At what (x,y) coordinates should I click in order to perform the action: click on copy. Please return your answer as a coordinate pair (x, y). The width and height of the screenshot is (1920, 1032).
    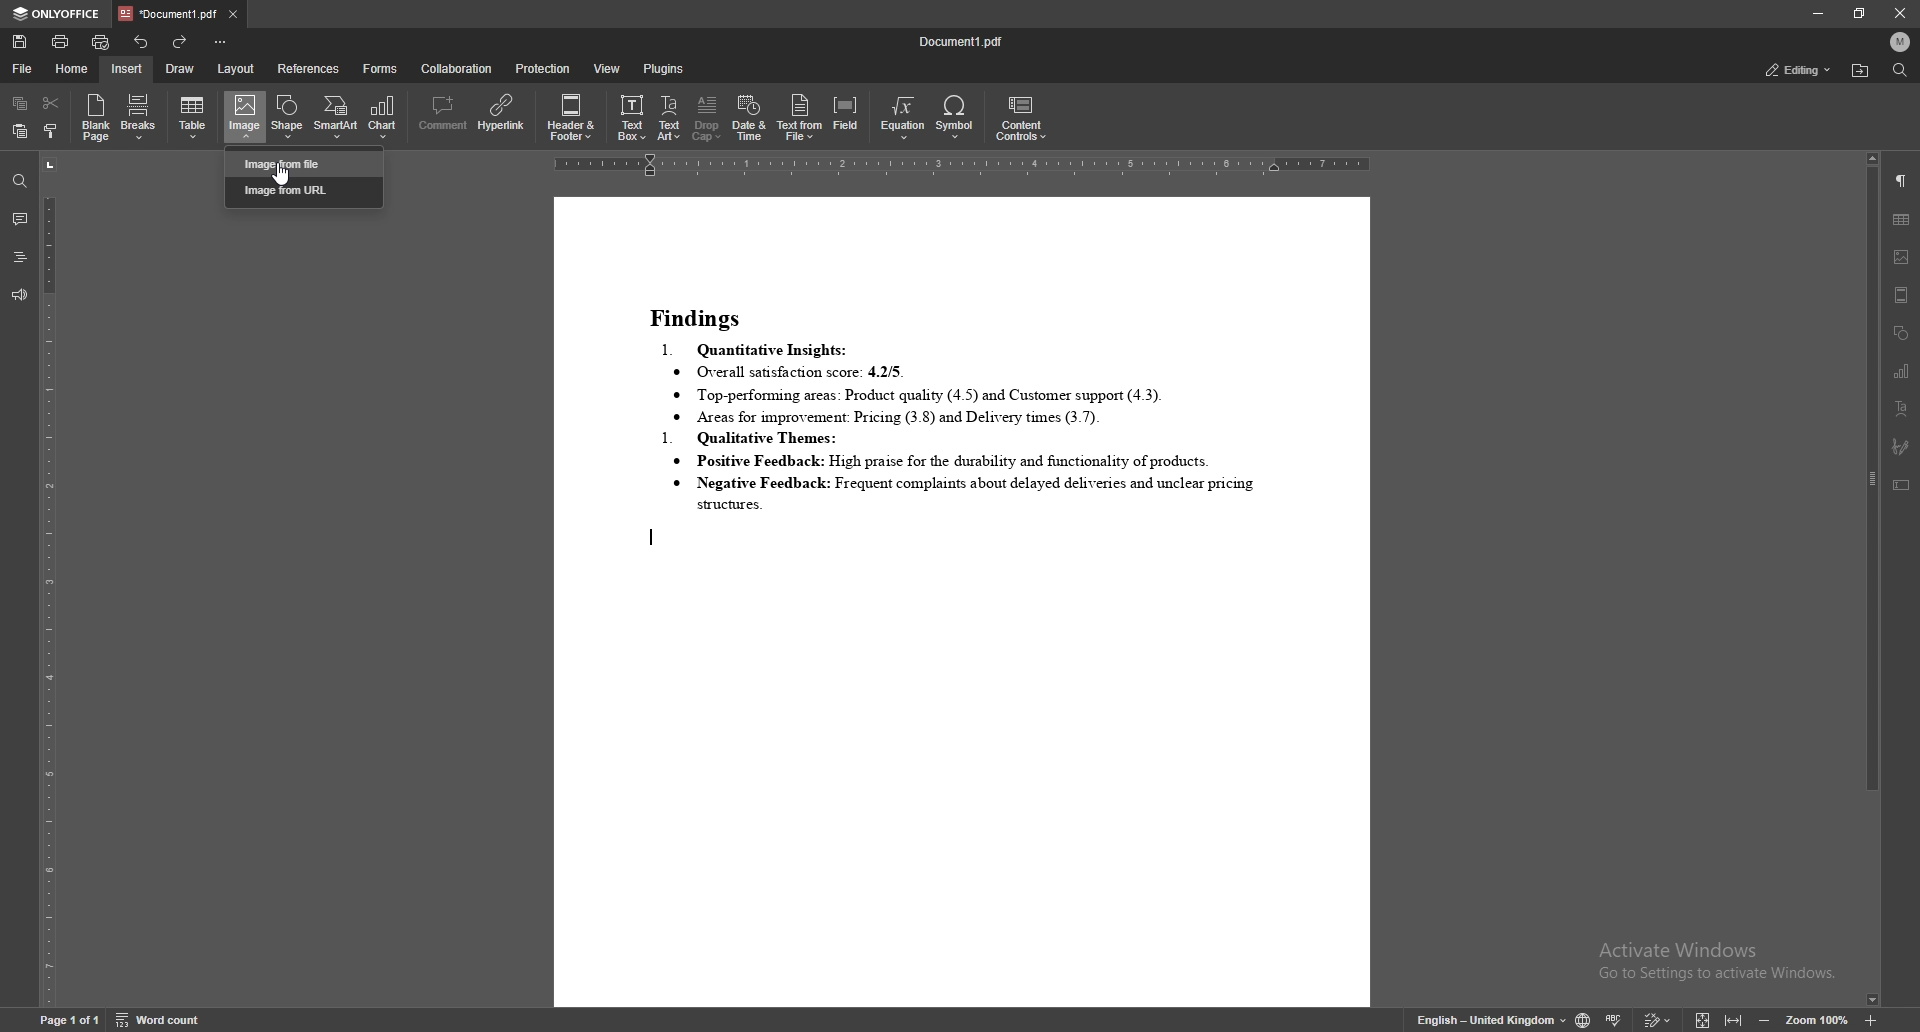
    Looking at the image, I should click on (21, 104).